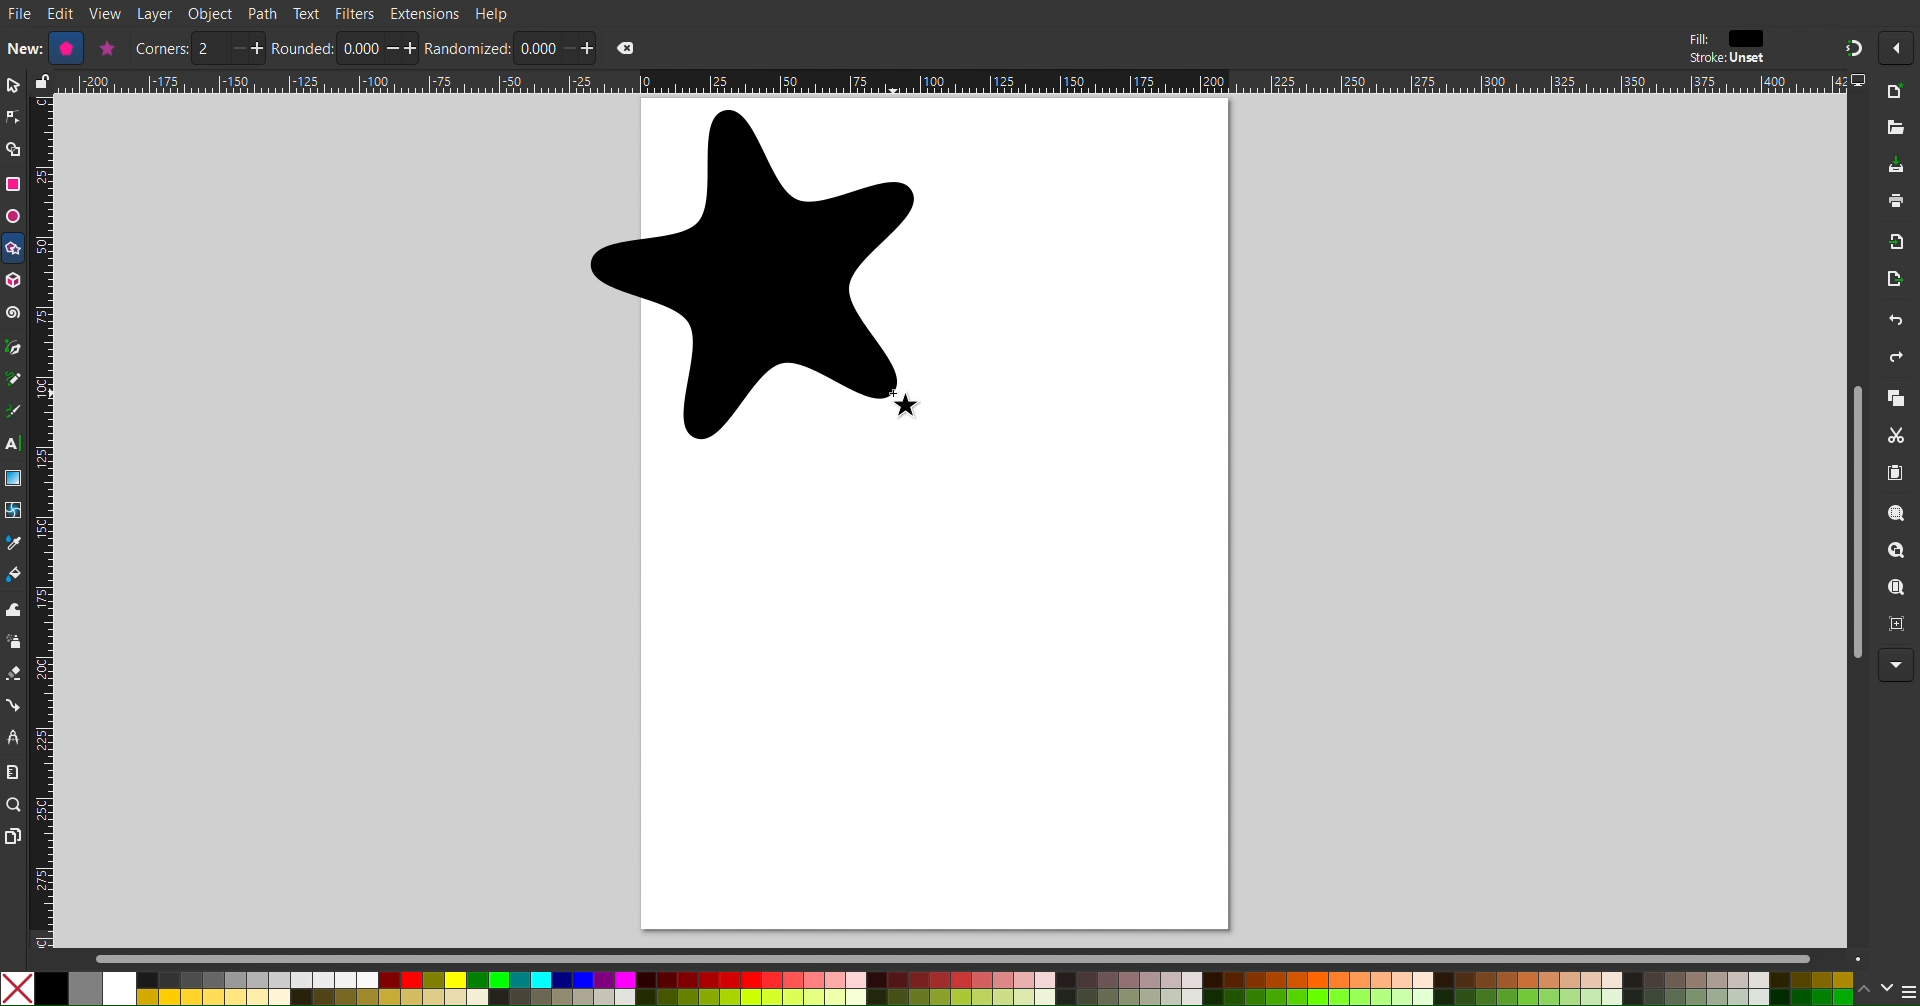  I want to click on Close, so click(626, 48).